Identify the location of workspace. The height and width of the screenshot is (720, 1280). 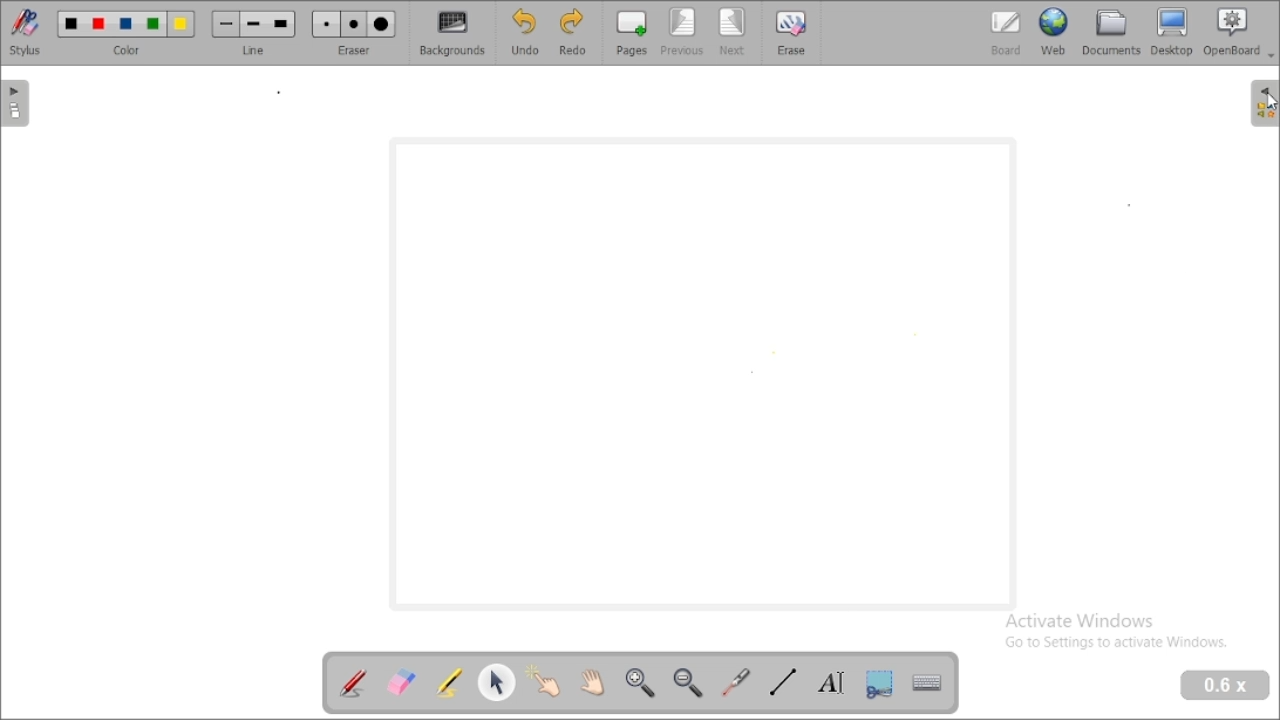
(702, 373).